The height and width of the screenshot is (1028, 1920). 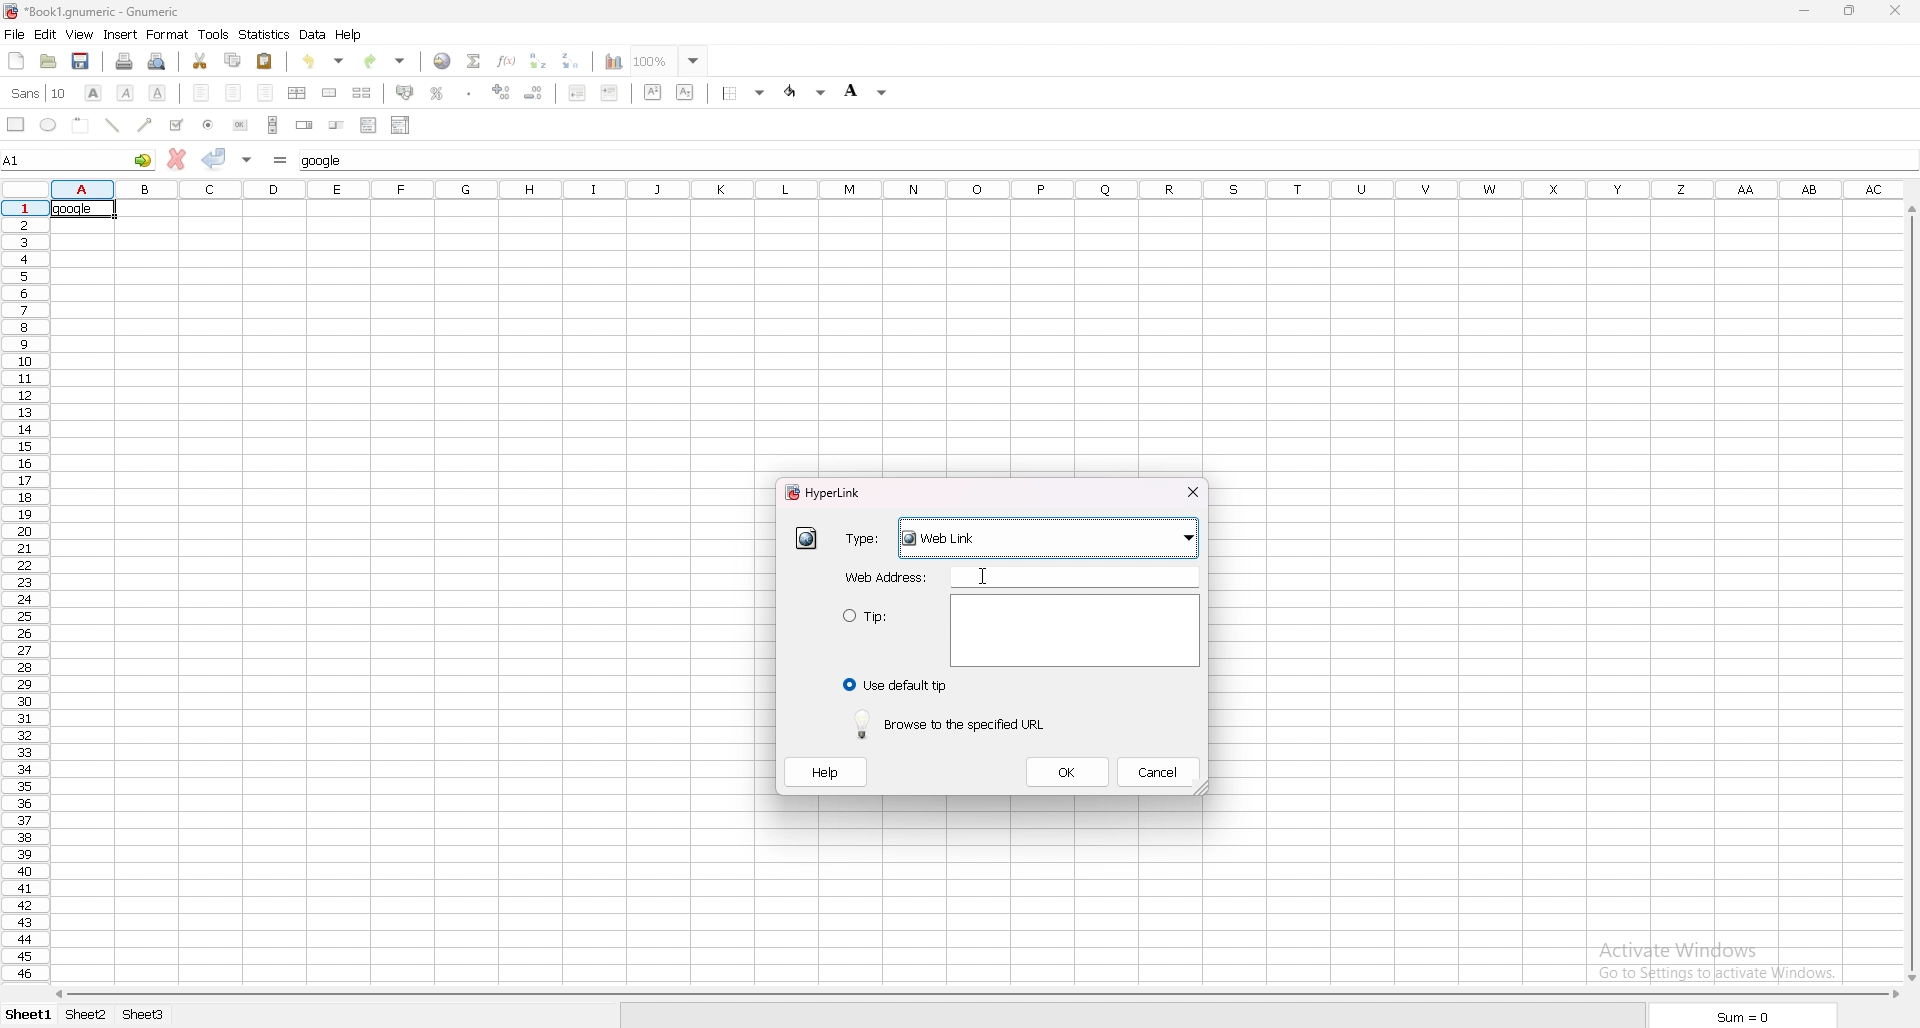 What do you see at coordinates (984, 190) in the screenshot?
I see `selected cell column` at bounding box center [984, 190].